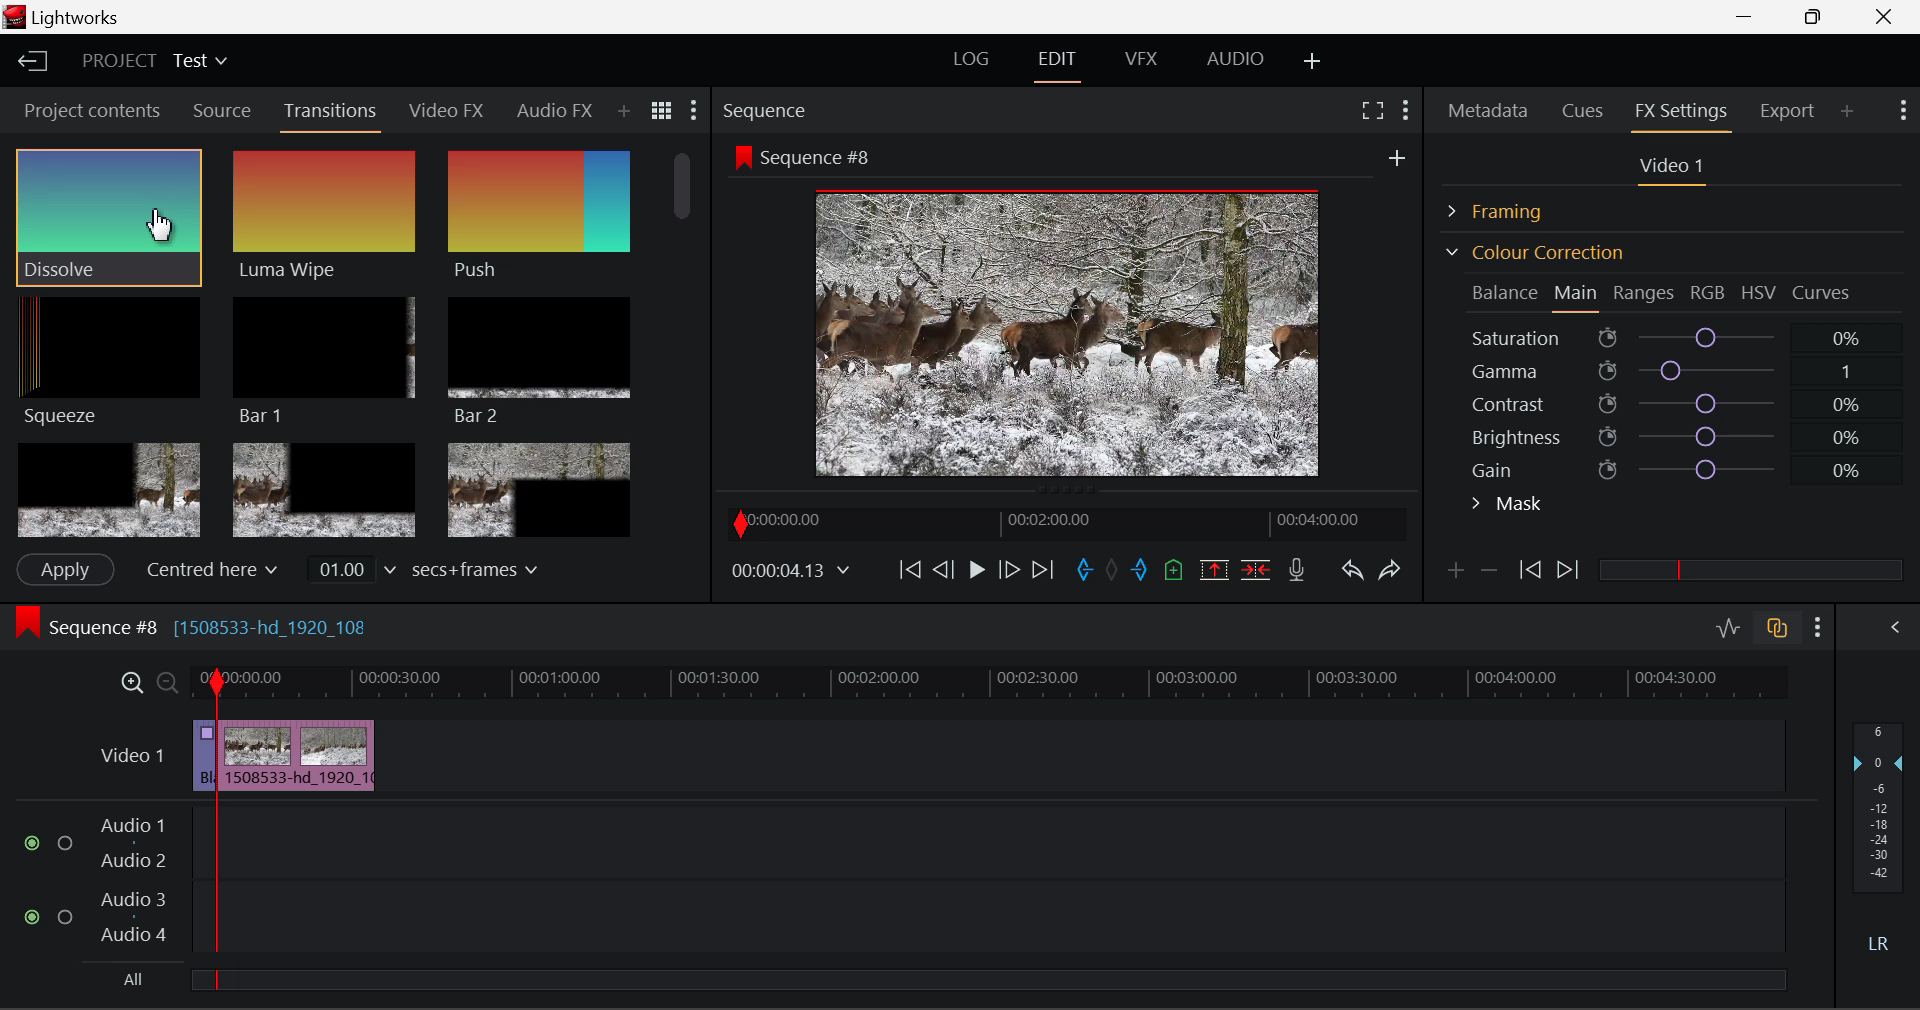 Image resolution: width=1920 pixels, height=1010 pixels. I want to click on slider, so click(1750, 569).